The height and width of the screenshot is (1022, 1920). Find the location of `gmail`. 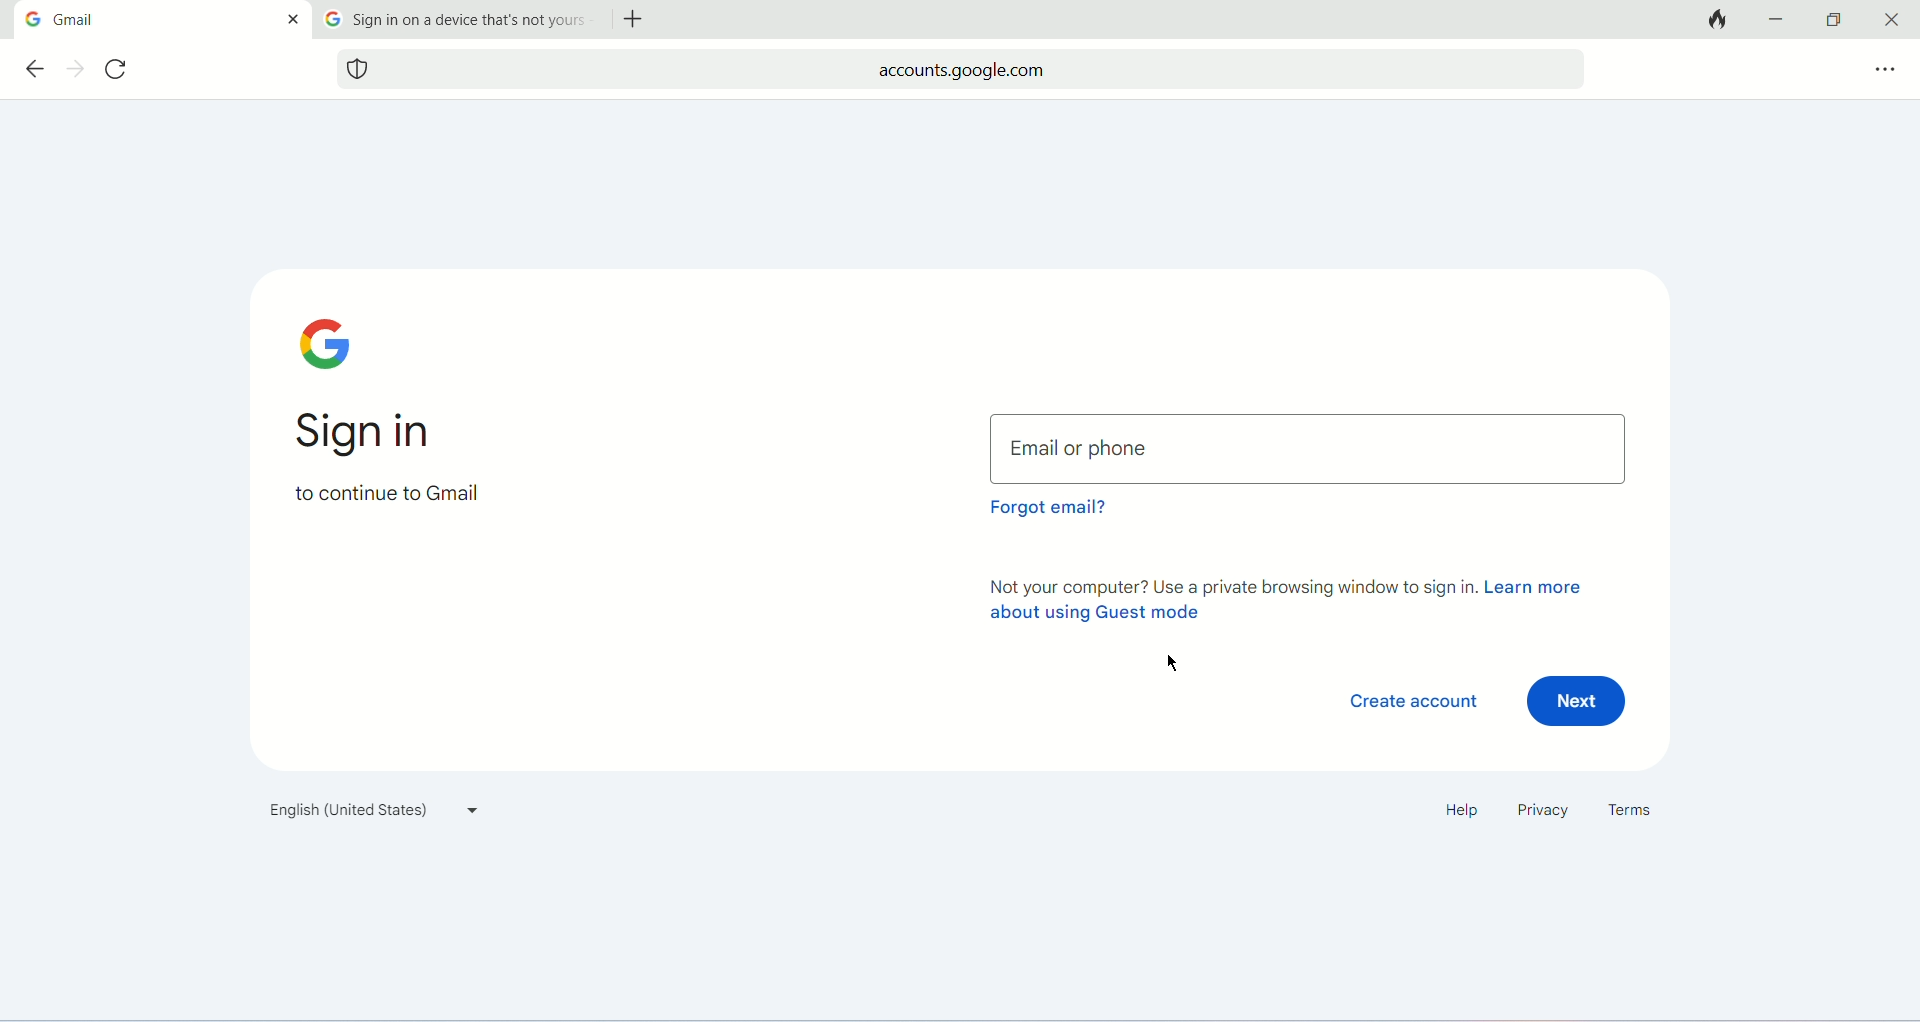

gmail is located at coordinates (158, 20).